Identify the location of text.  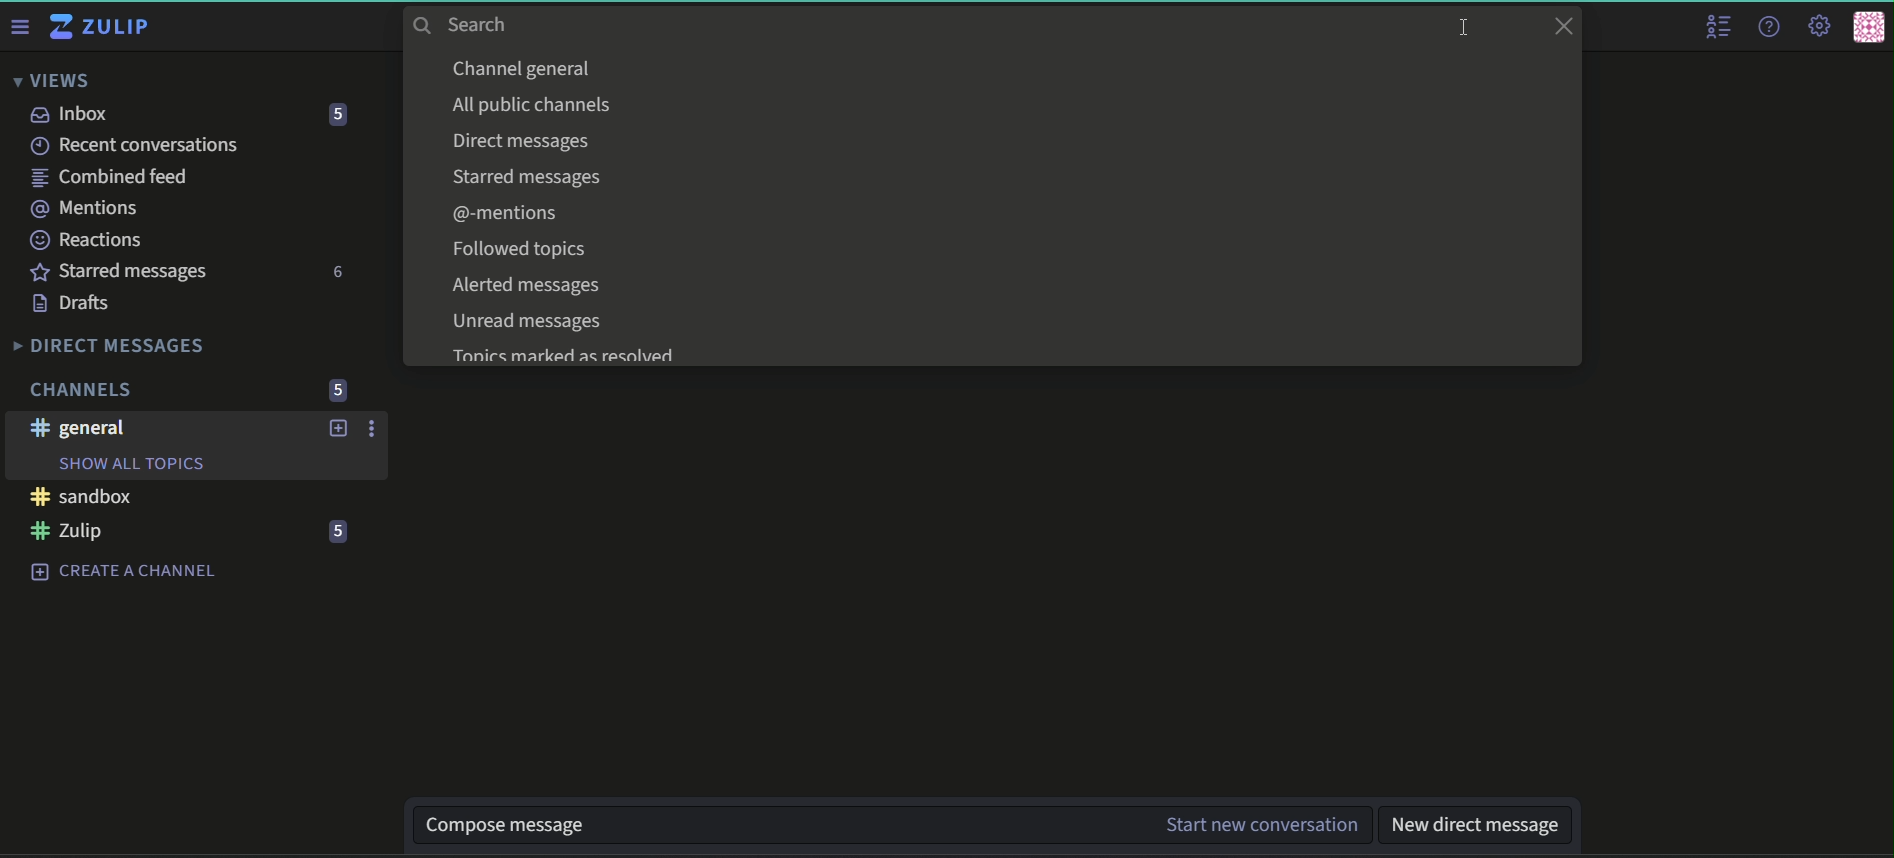
(524, 68).